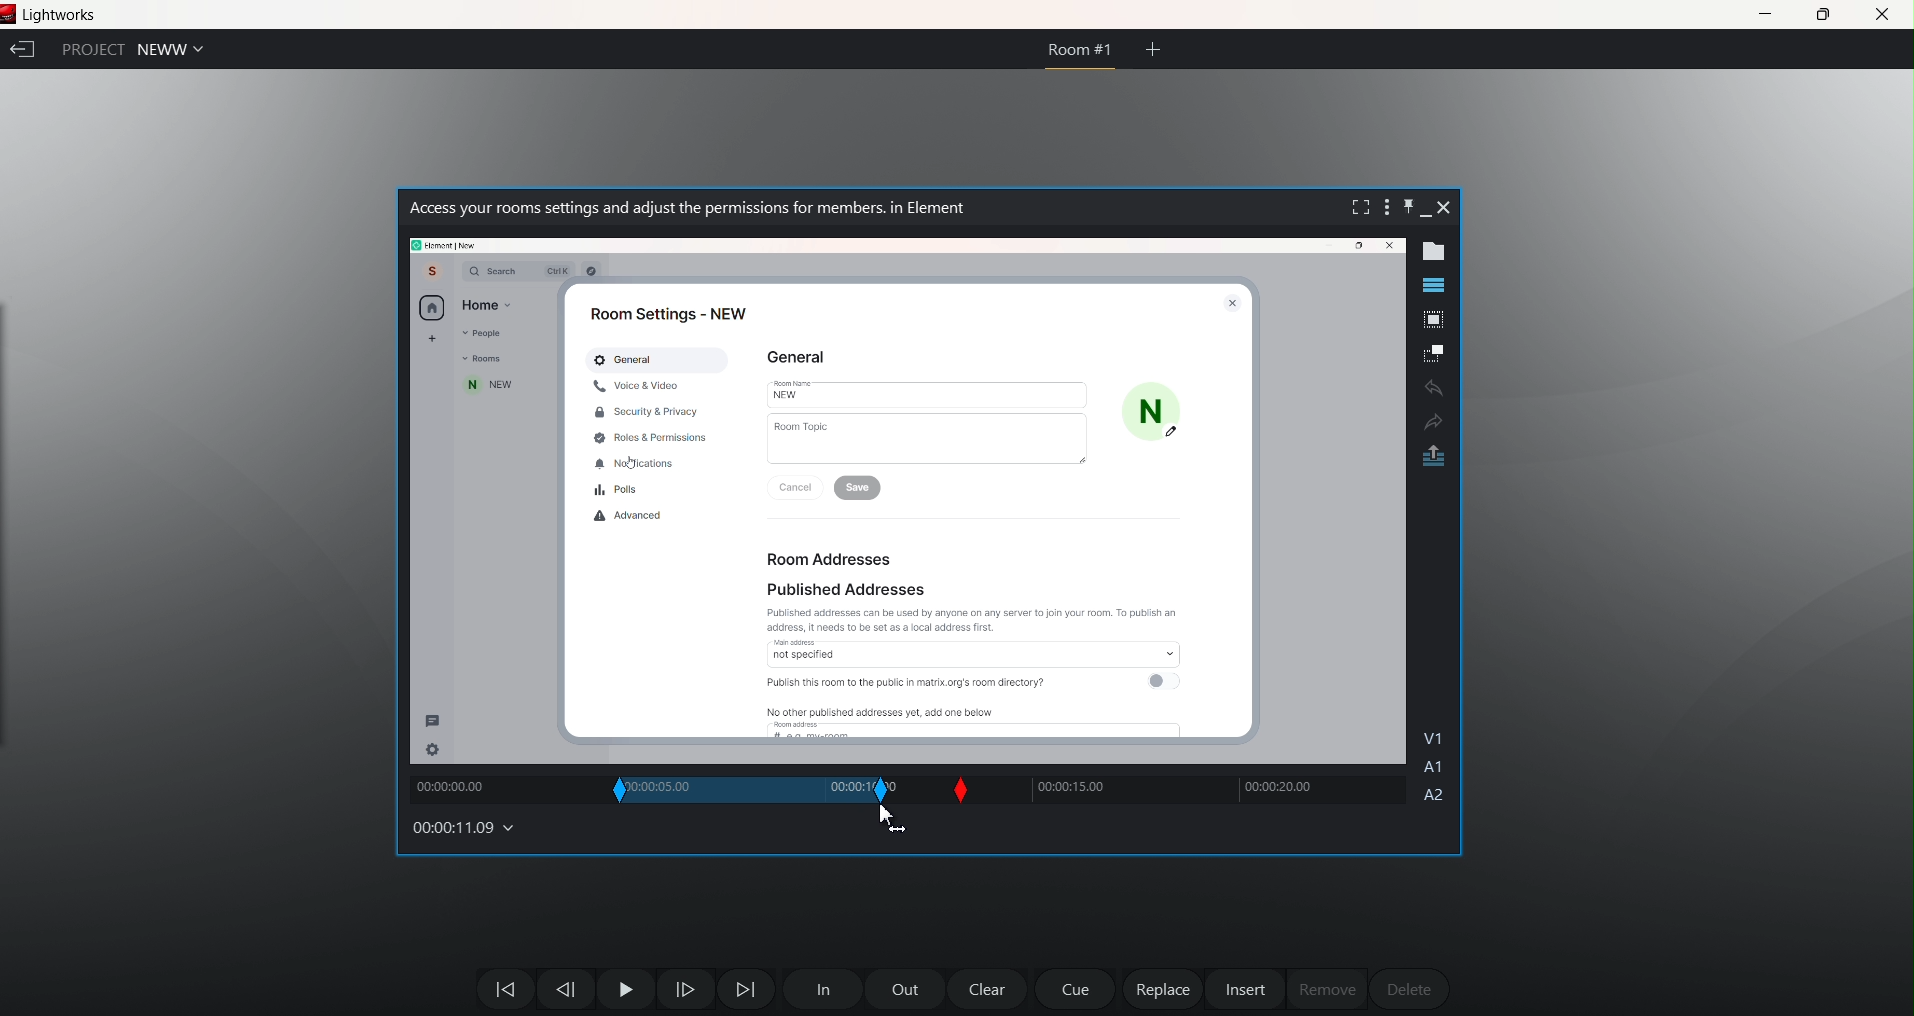 Image resolution: width=1914 pixels, height=1016 pixels. I want to click on delete, so click(1409, 988).